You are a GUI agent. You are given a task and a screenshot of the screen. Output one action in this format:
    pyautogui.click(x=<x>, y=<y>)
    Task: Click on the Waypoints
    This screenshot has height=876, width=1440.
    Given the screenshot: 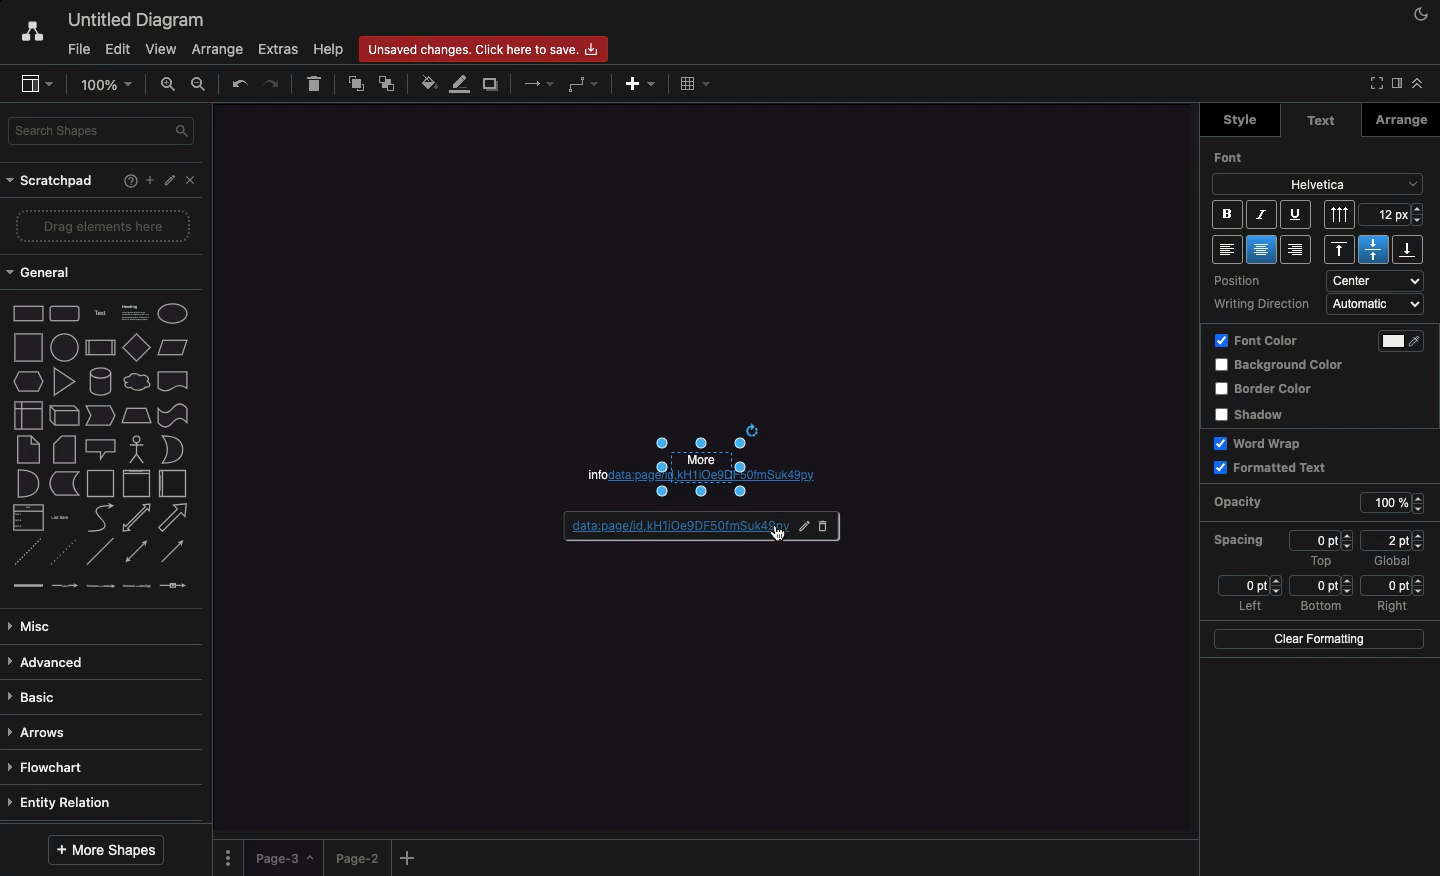 What is the action you would take?
    pyautogui.click(x=580, y=85)
    